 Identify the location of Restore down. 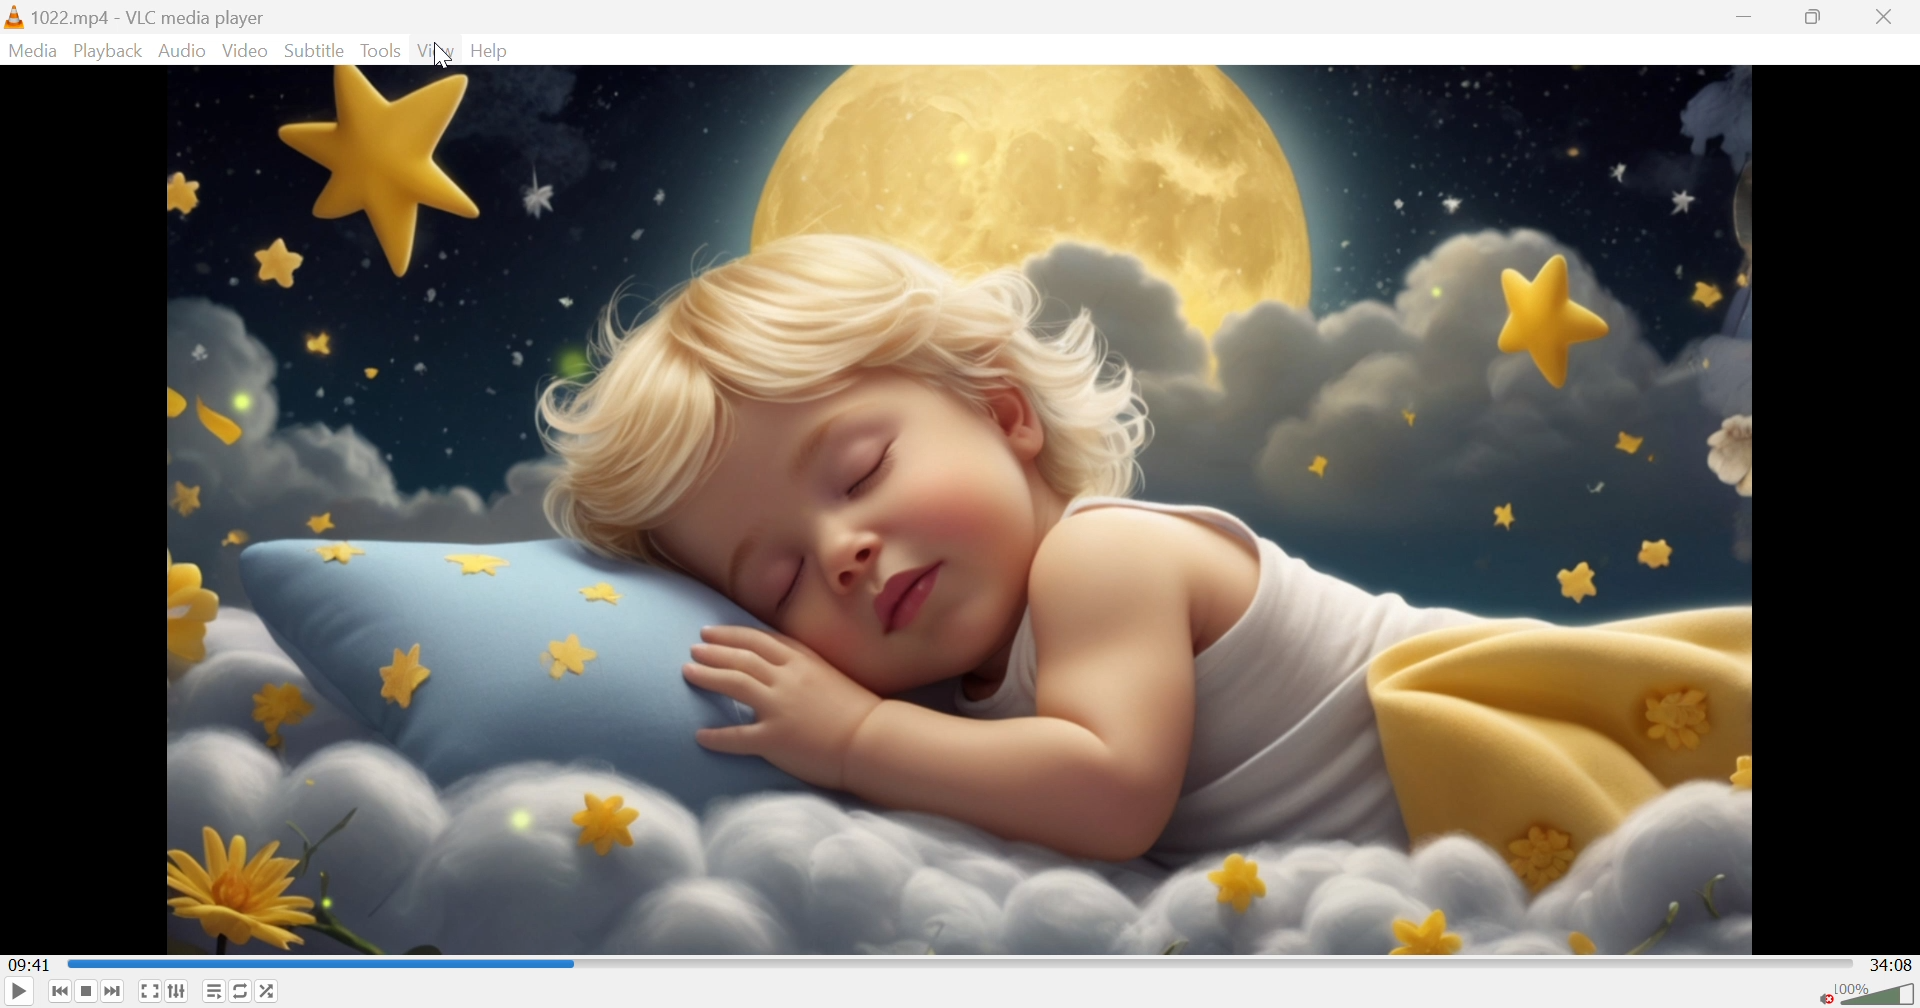
(1816, 16).